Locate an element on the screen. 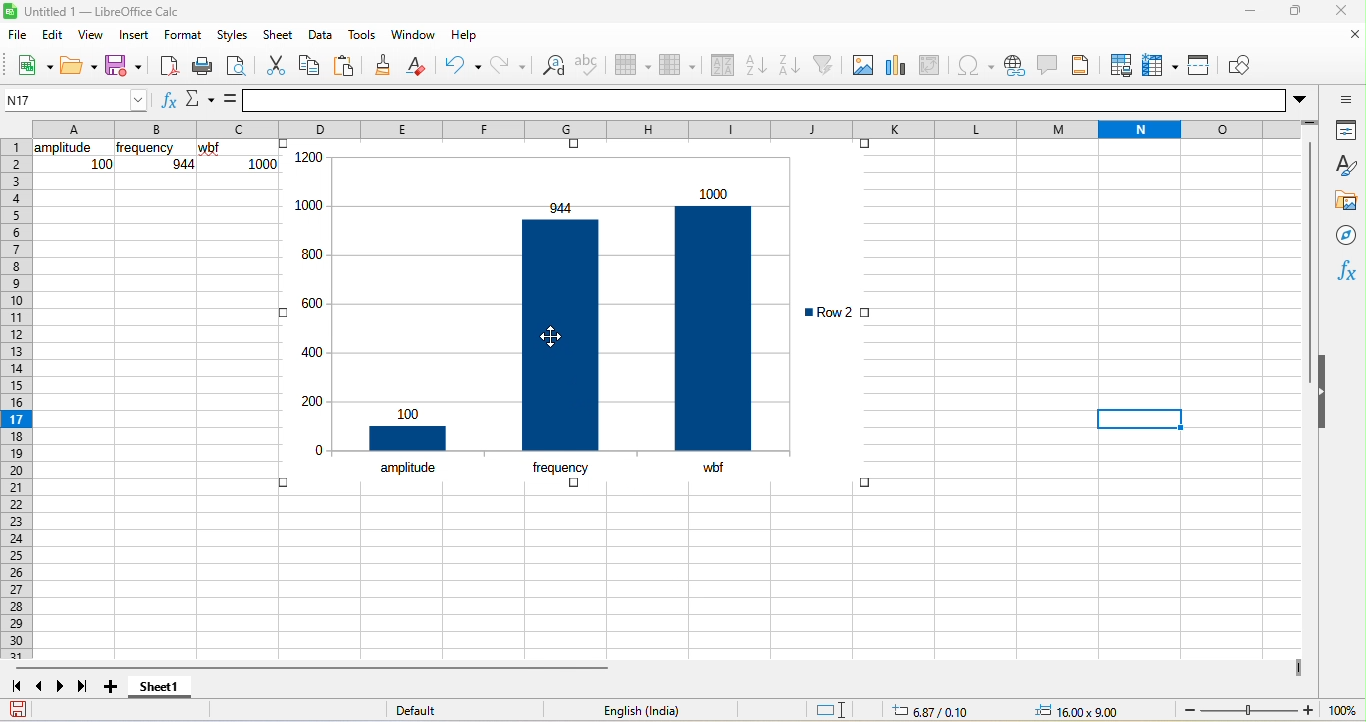 Image resolution: width=1366 pixels, height=722 pixels. function is located at coordinates (1343, 269).